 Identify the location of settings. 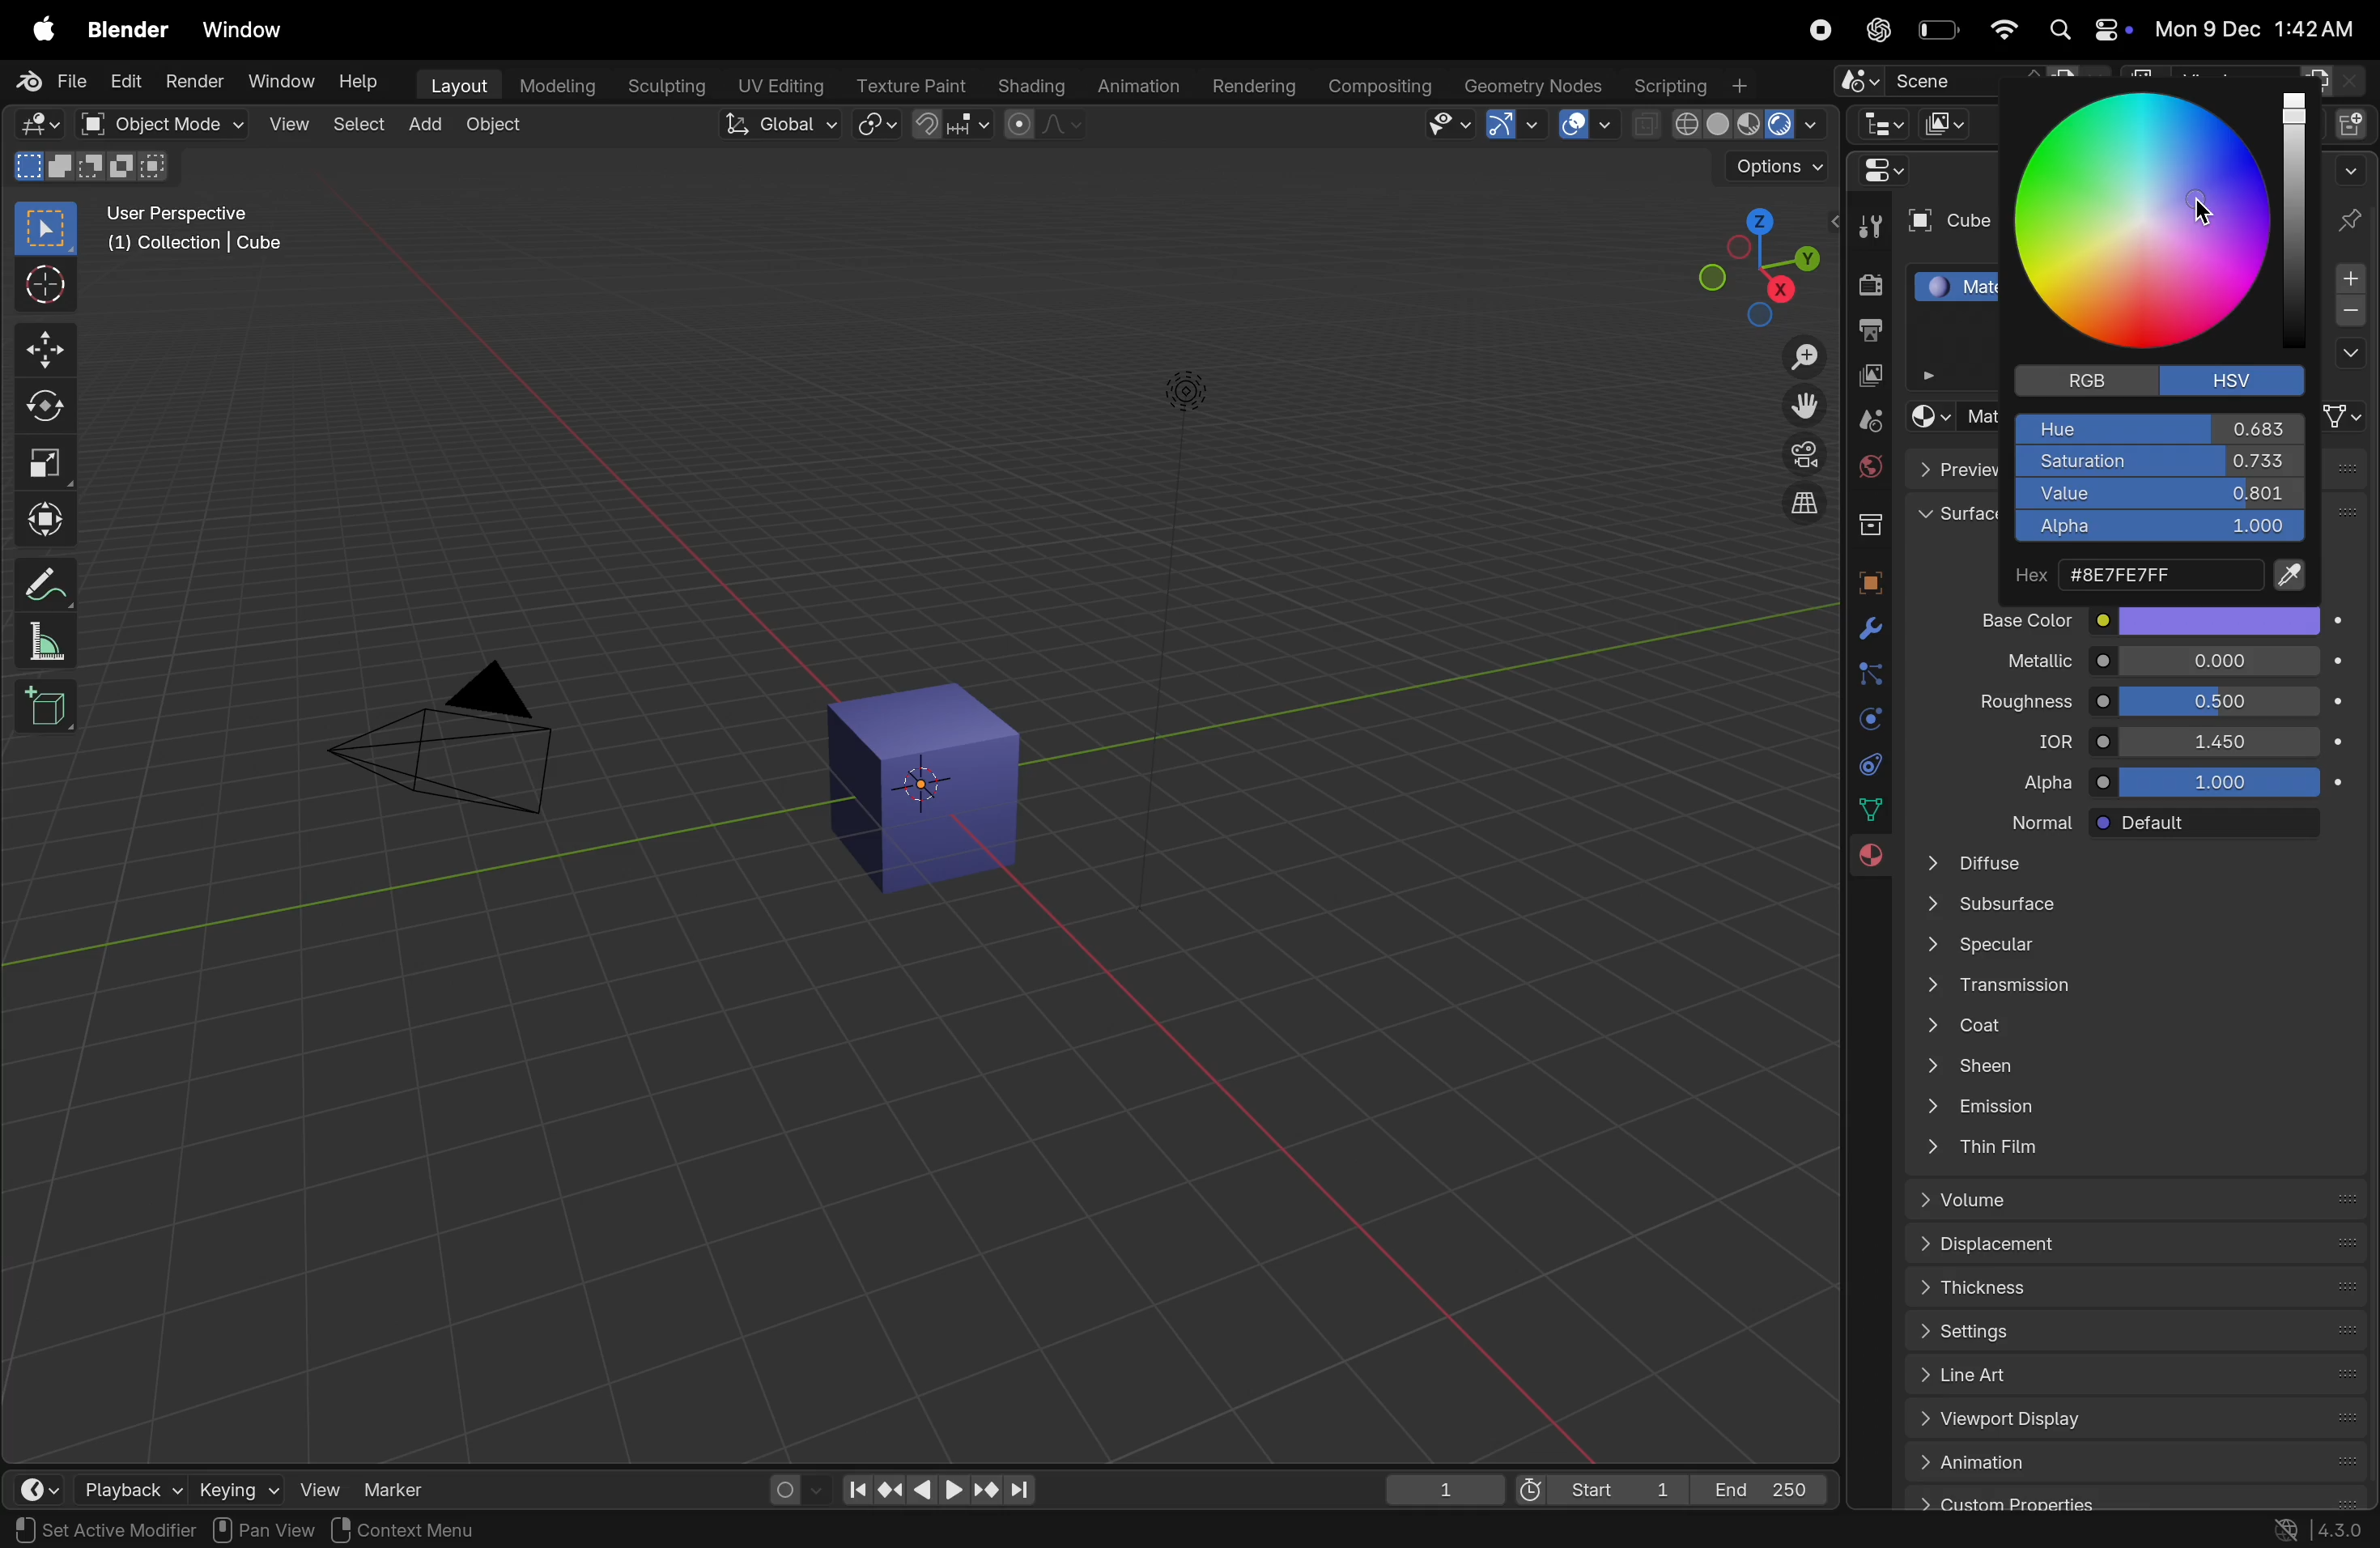
(2128, 1328).